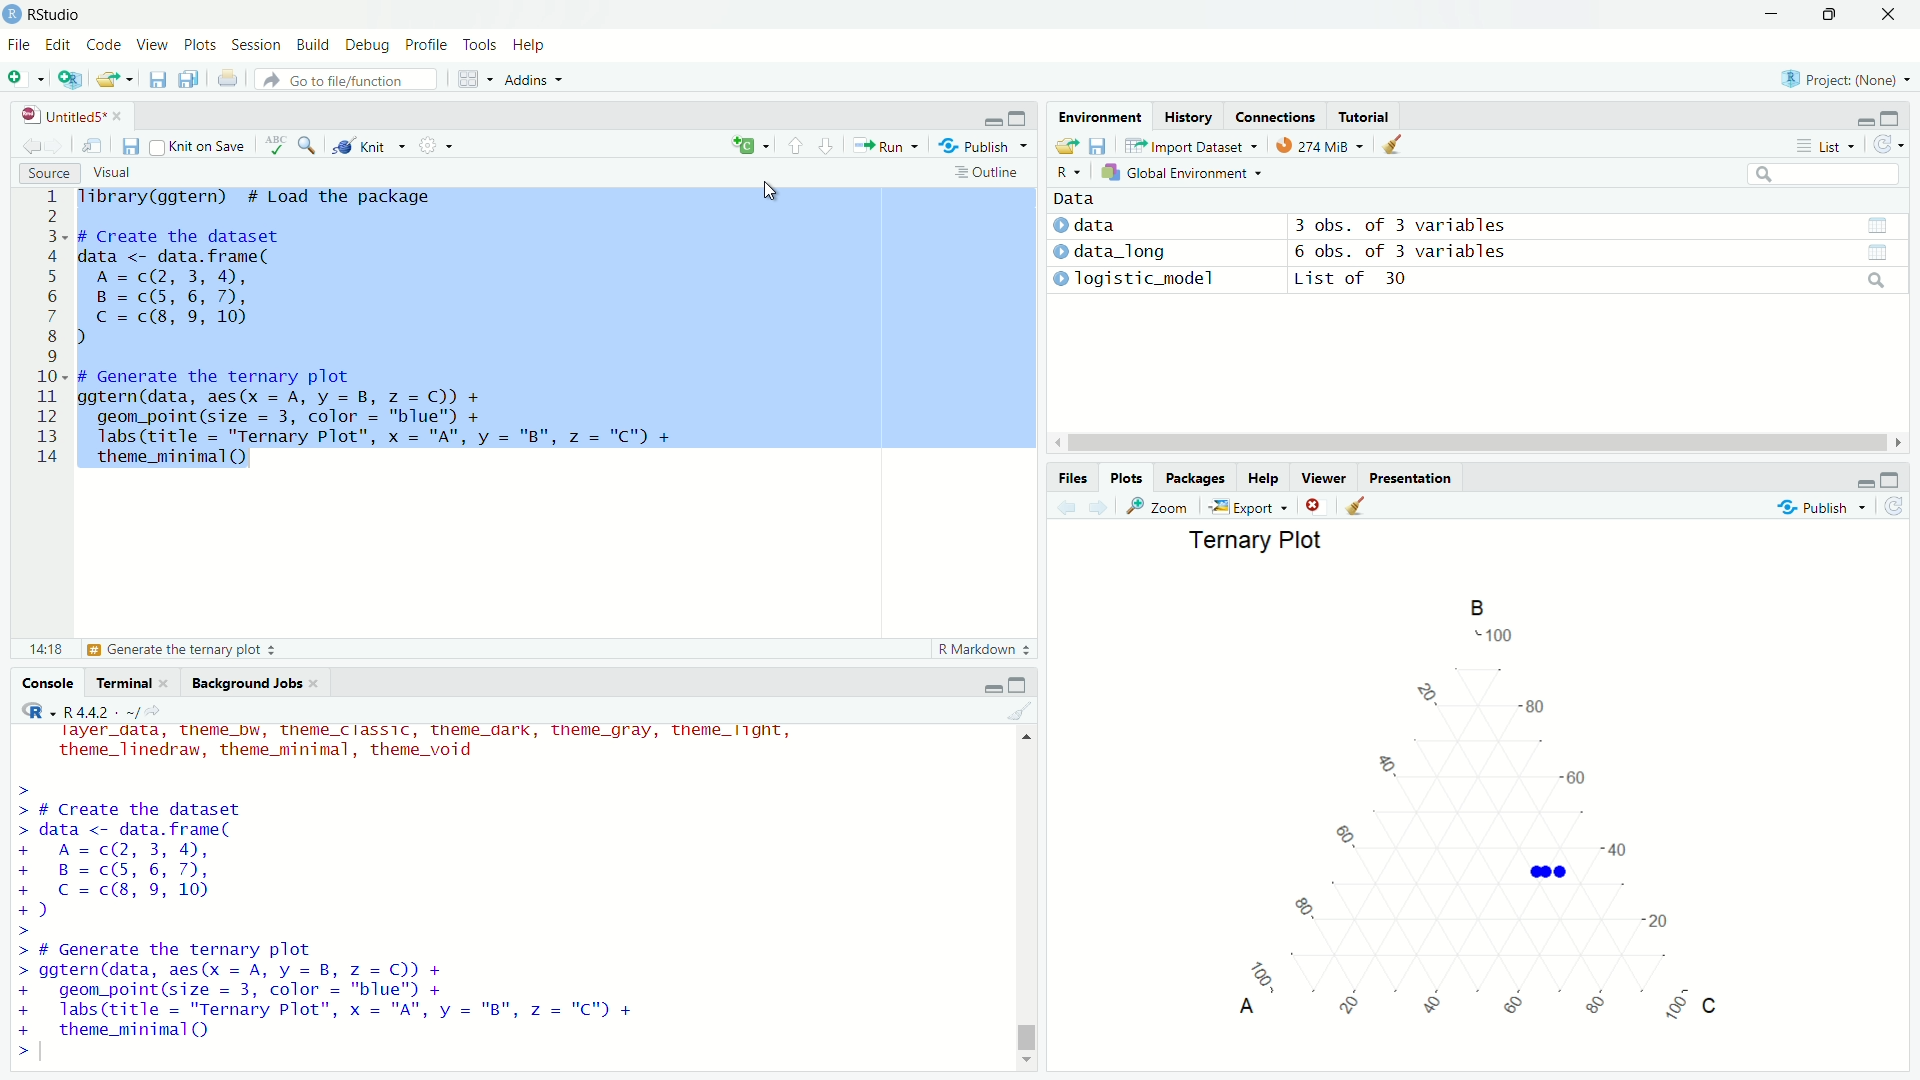 The height and width of the screenshot is (1080, 1920). What do you see at coordinates (1858, 482) in the screenshot?
I see `minimise` at bounding box center [1858, 482].